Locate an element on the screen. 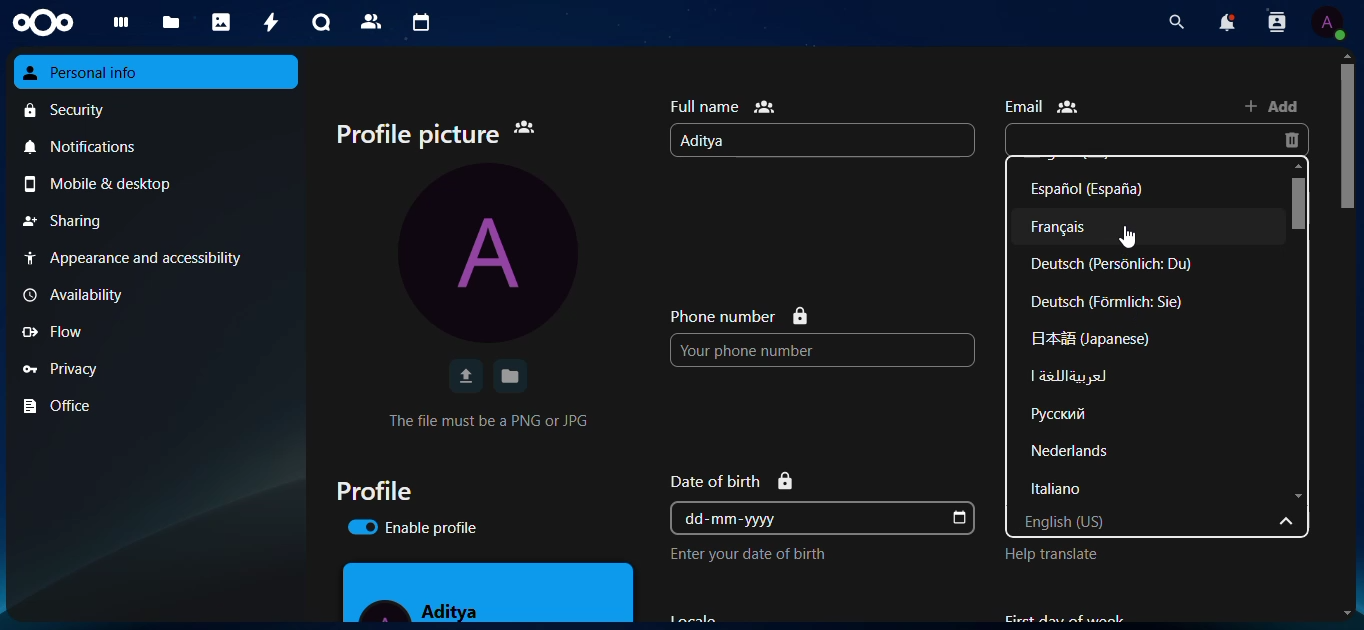  name is located at coordinates (716, 141).